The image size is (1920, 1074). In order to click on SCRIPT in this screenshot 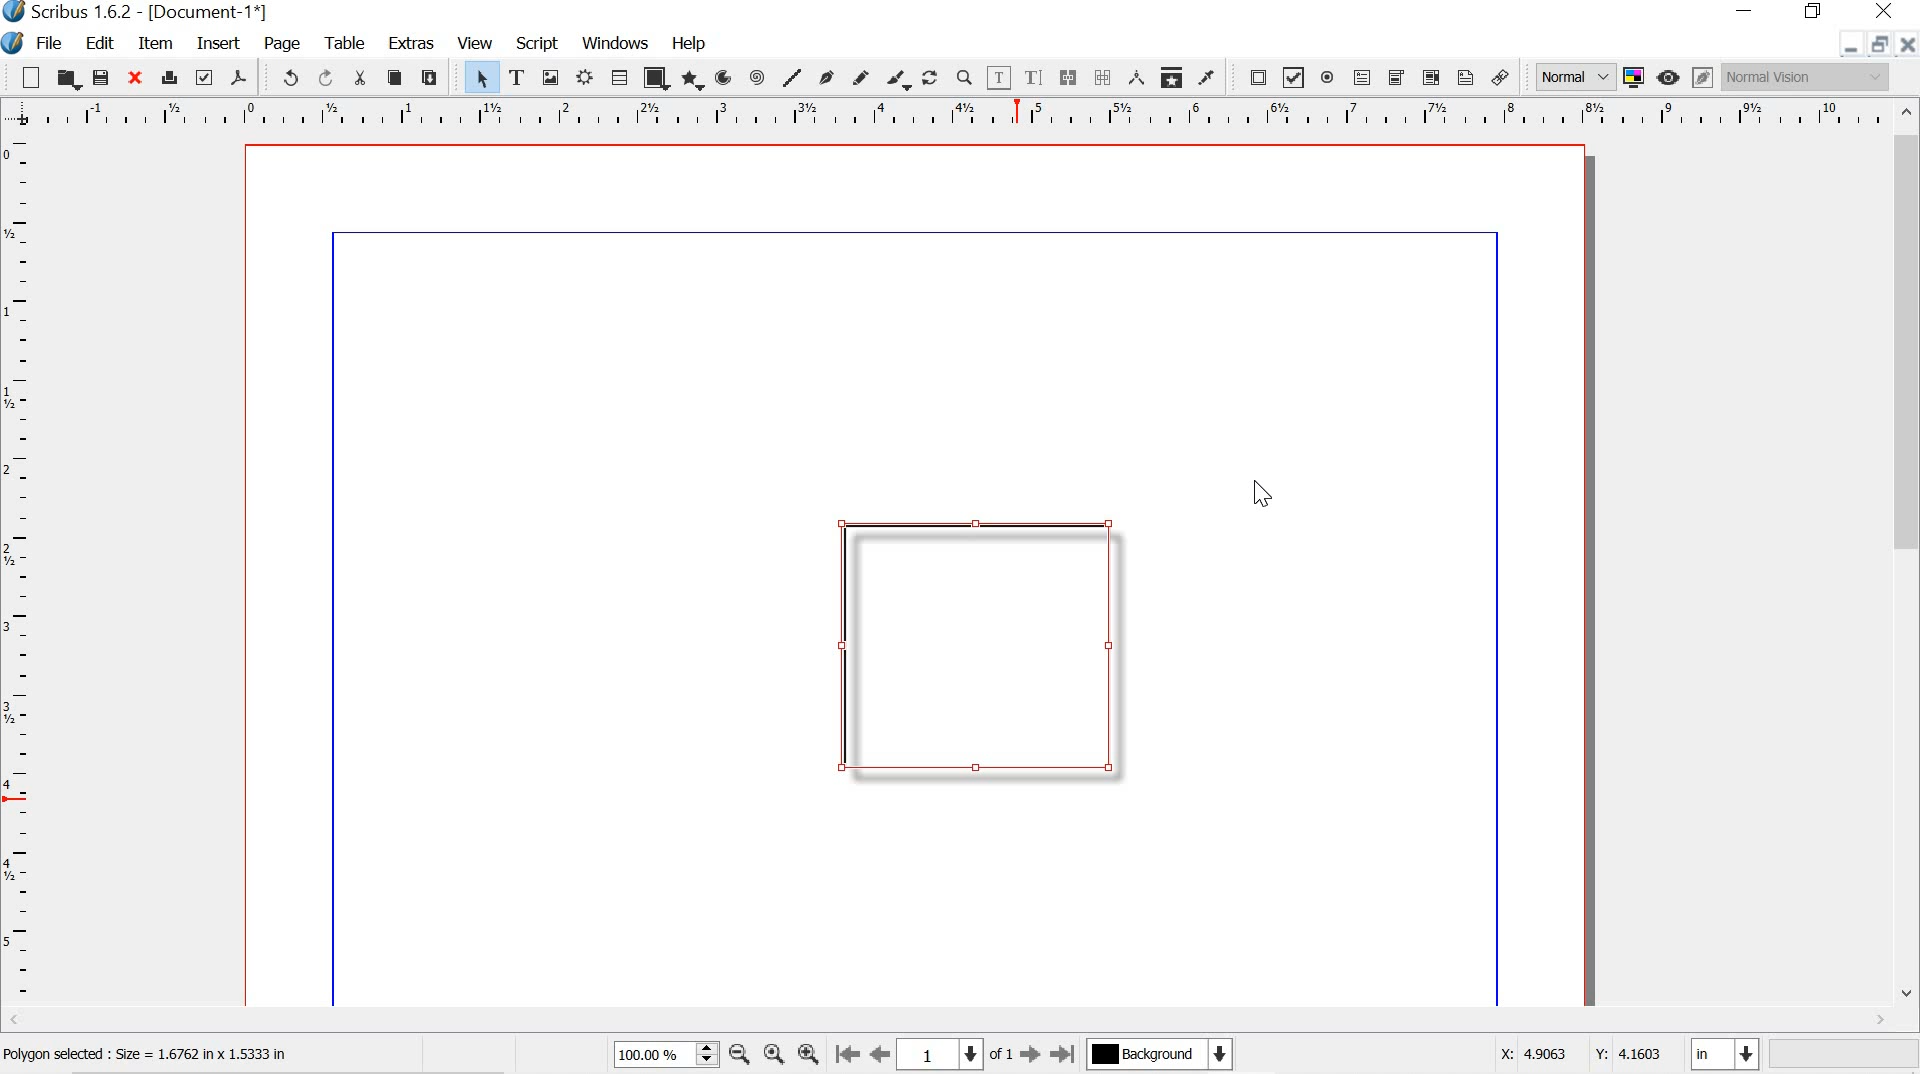, I will do `click(538, 41)`.